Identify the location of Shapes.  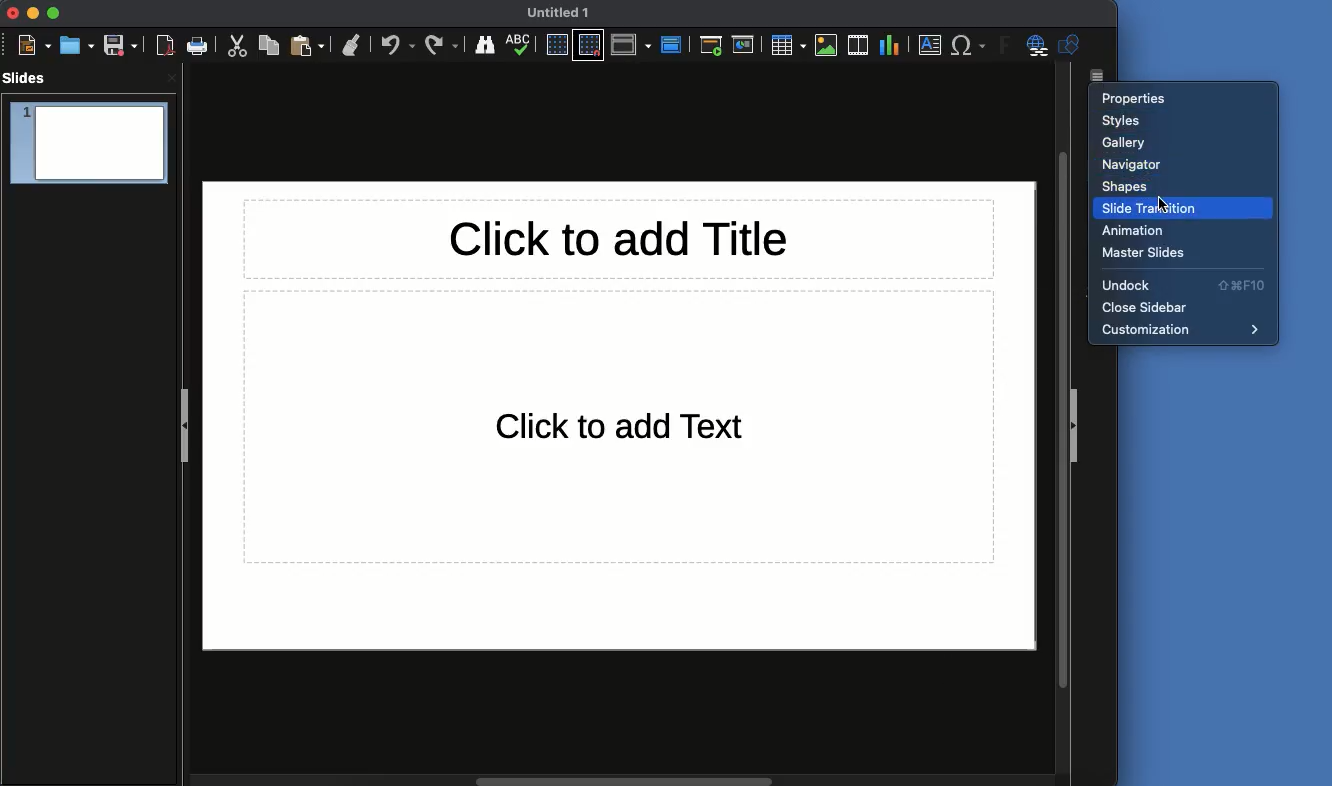
(1127, 187).